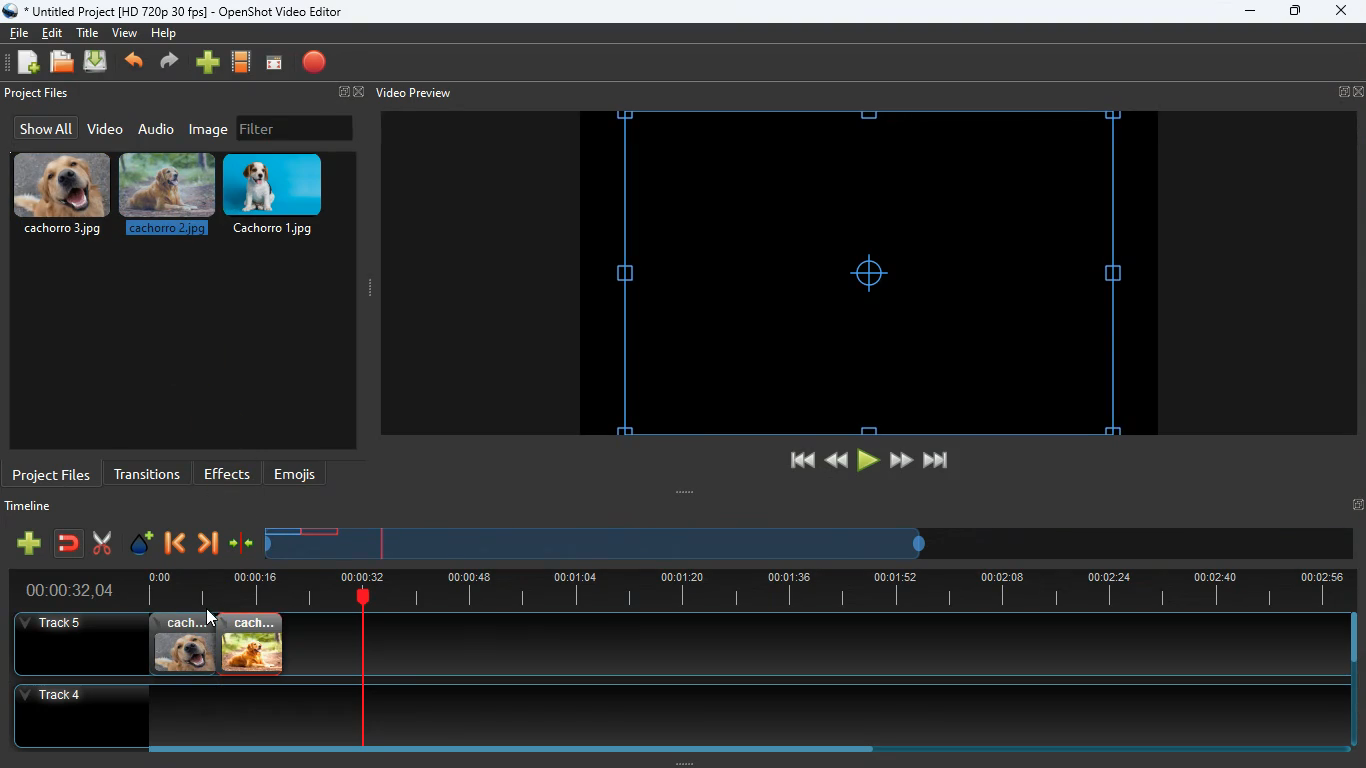 The image size is (1366, 768). What do you see at coordinates (252, 644) in the screenshot?
I see `cachorro.2.jpg` at bounding box center [252, 644].